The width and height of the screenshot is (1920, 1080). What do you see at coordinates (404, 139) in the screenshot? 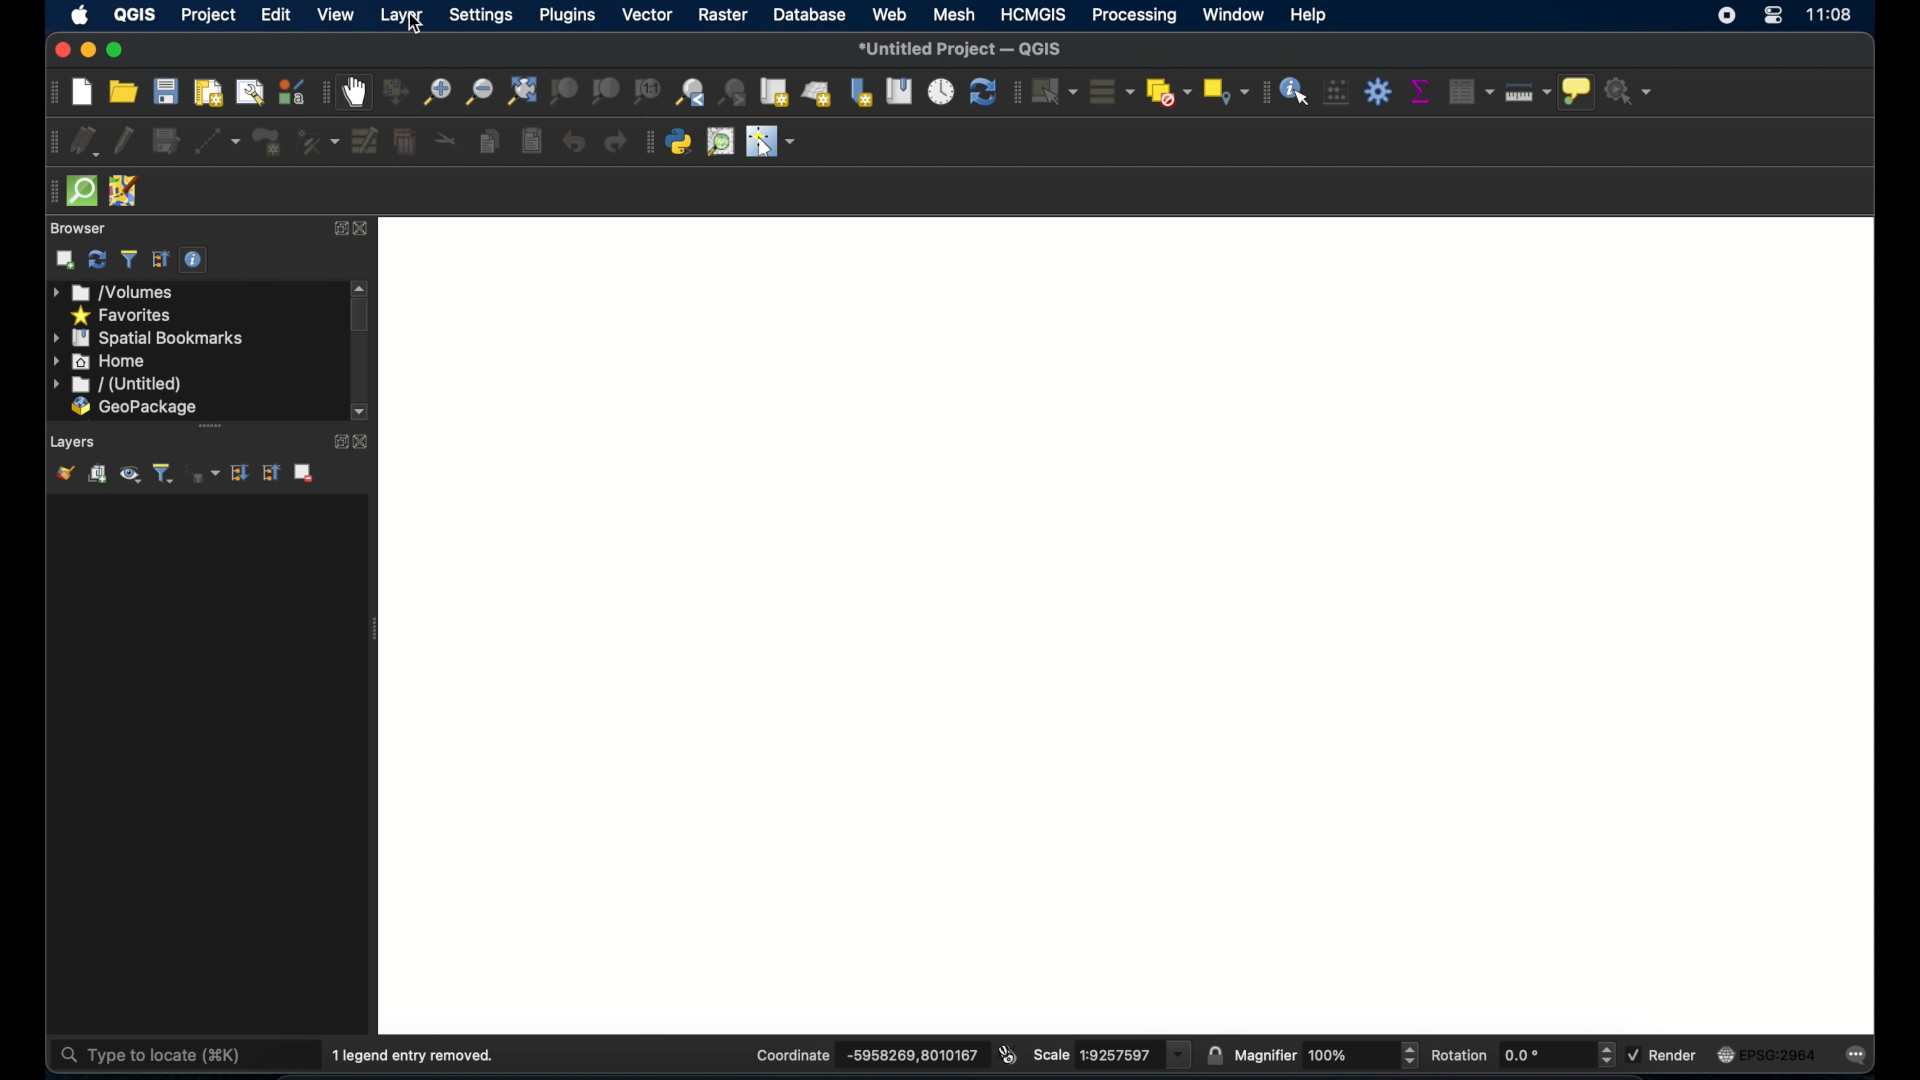
I see `delete selected` at bounding box center [404, 139].